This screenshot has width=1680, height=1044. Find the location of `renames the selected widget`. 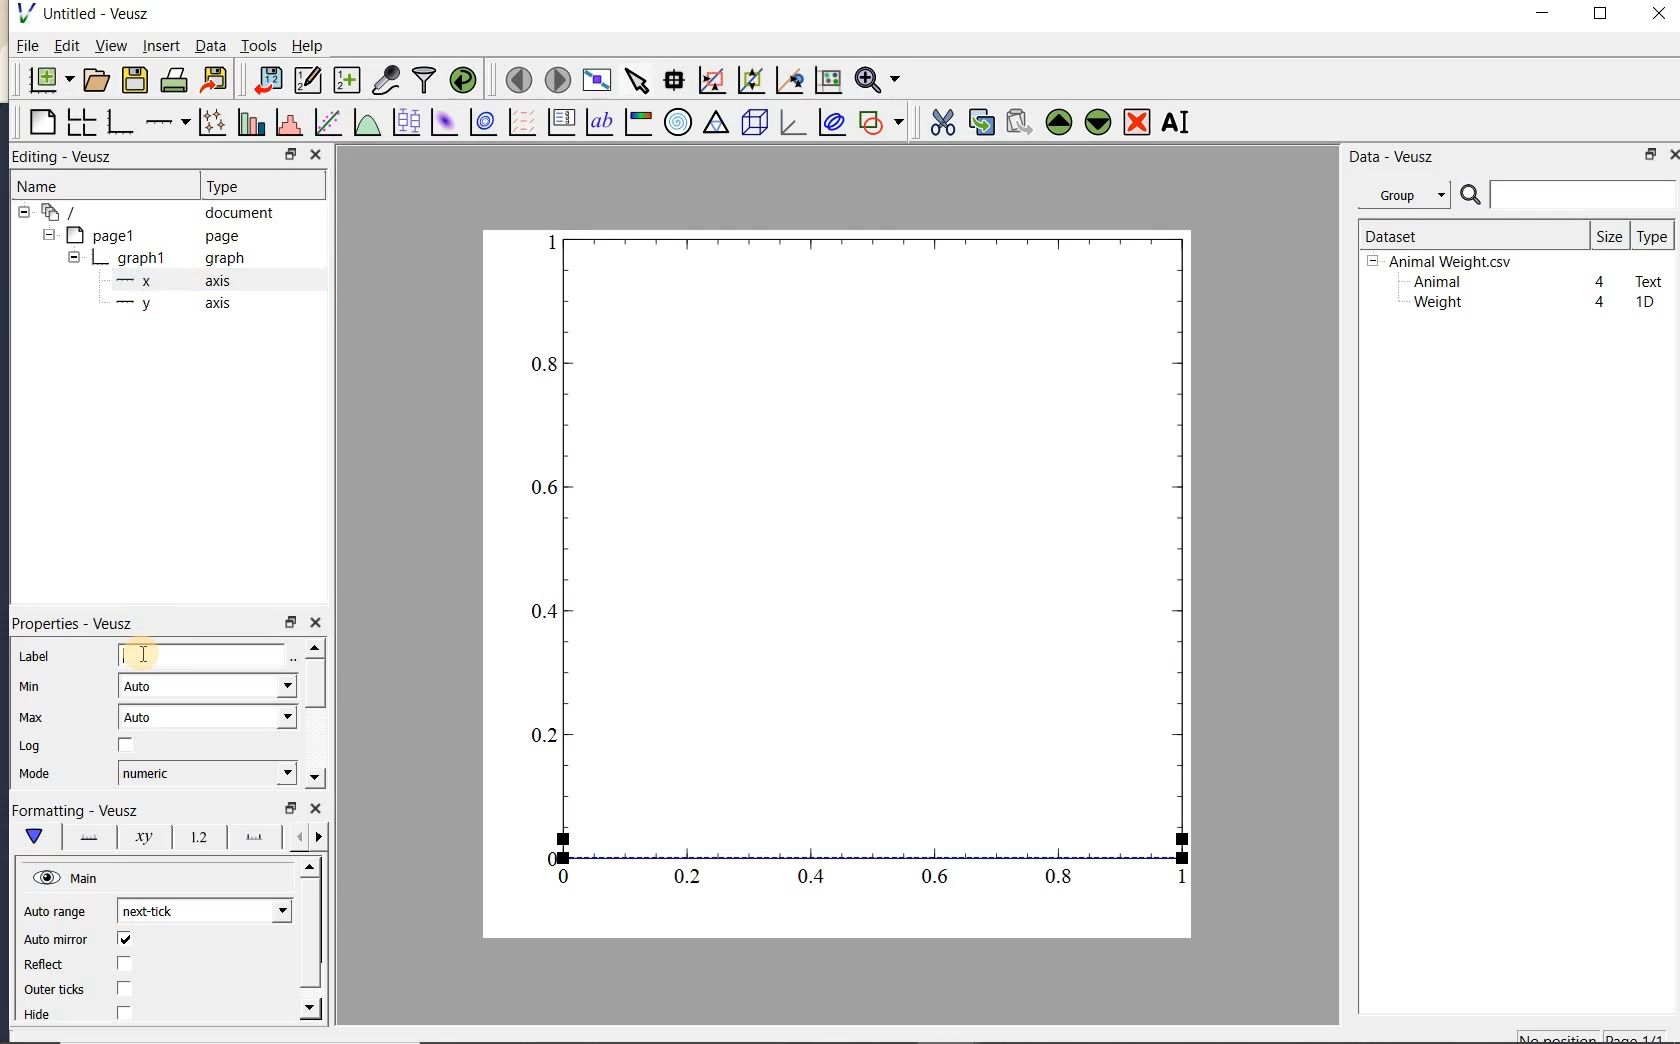

renames the selected widget is located at coordinates (1174, 122).